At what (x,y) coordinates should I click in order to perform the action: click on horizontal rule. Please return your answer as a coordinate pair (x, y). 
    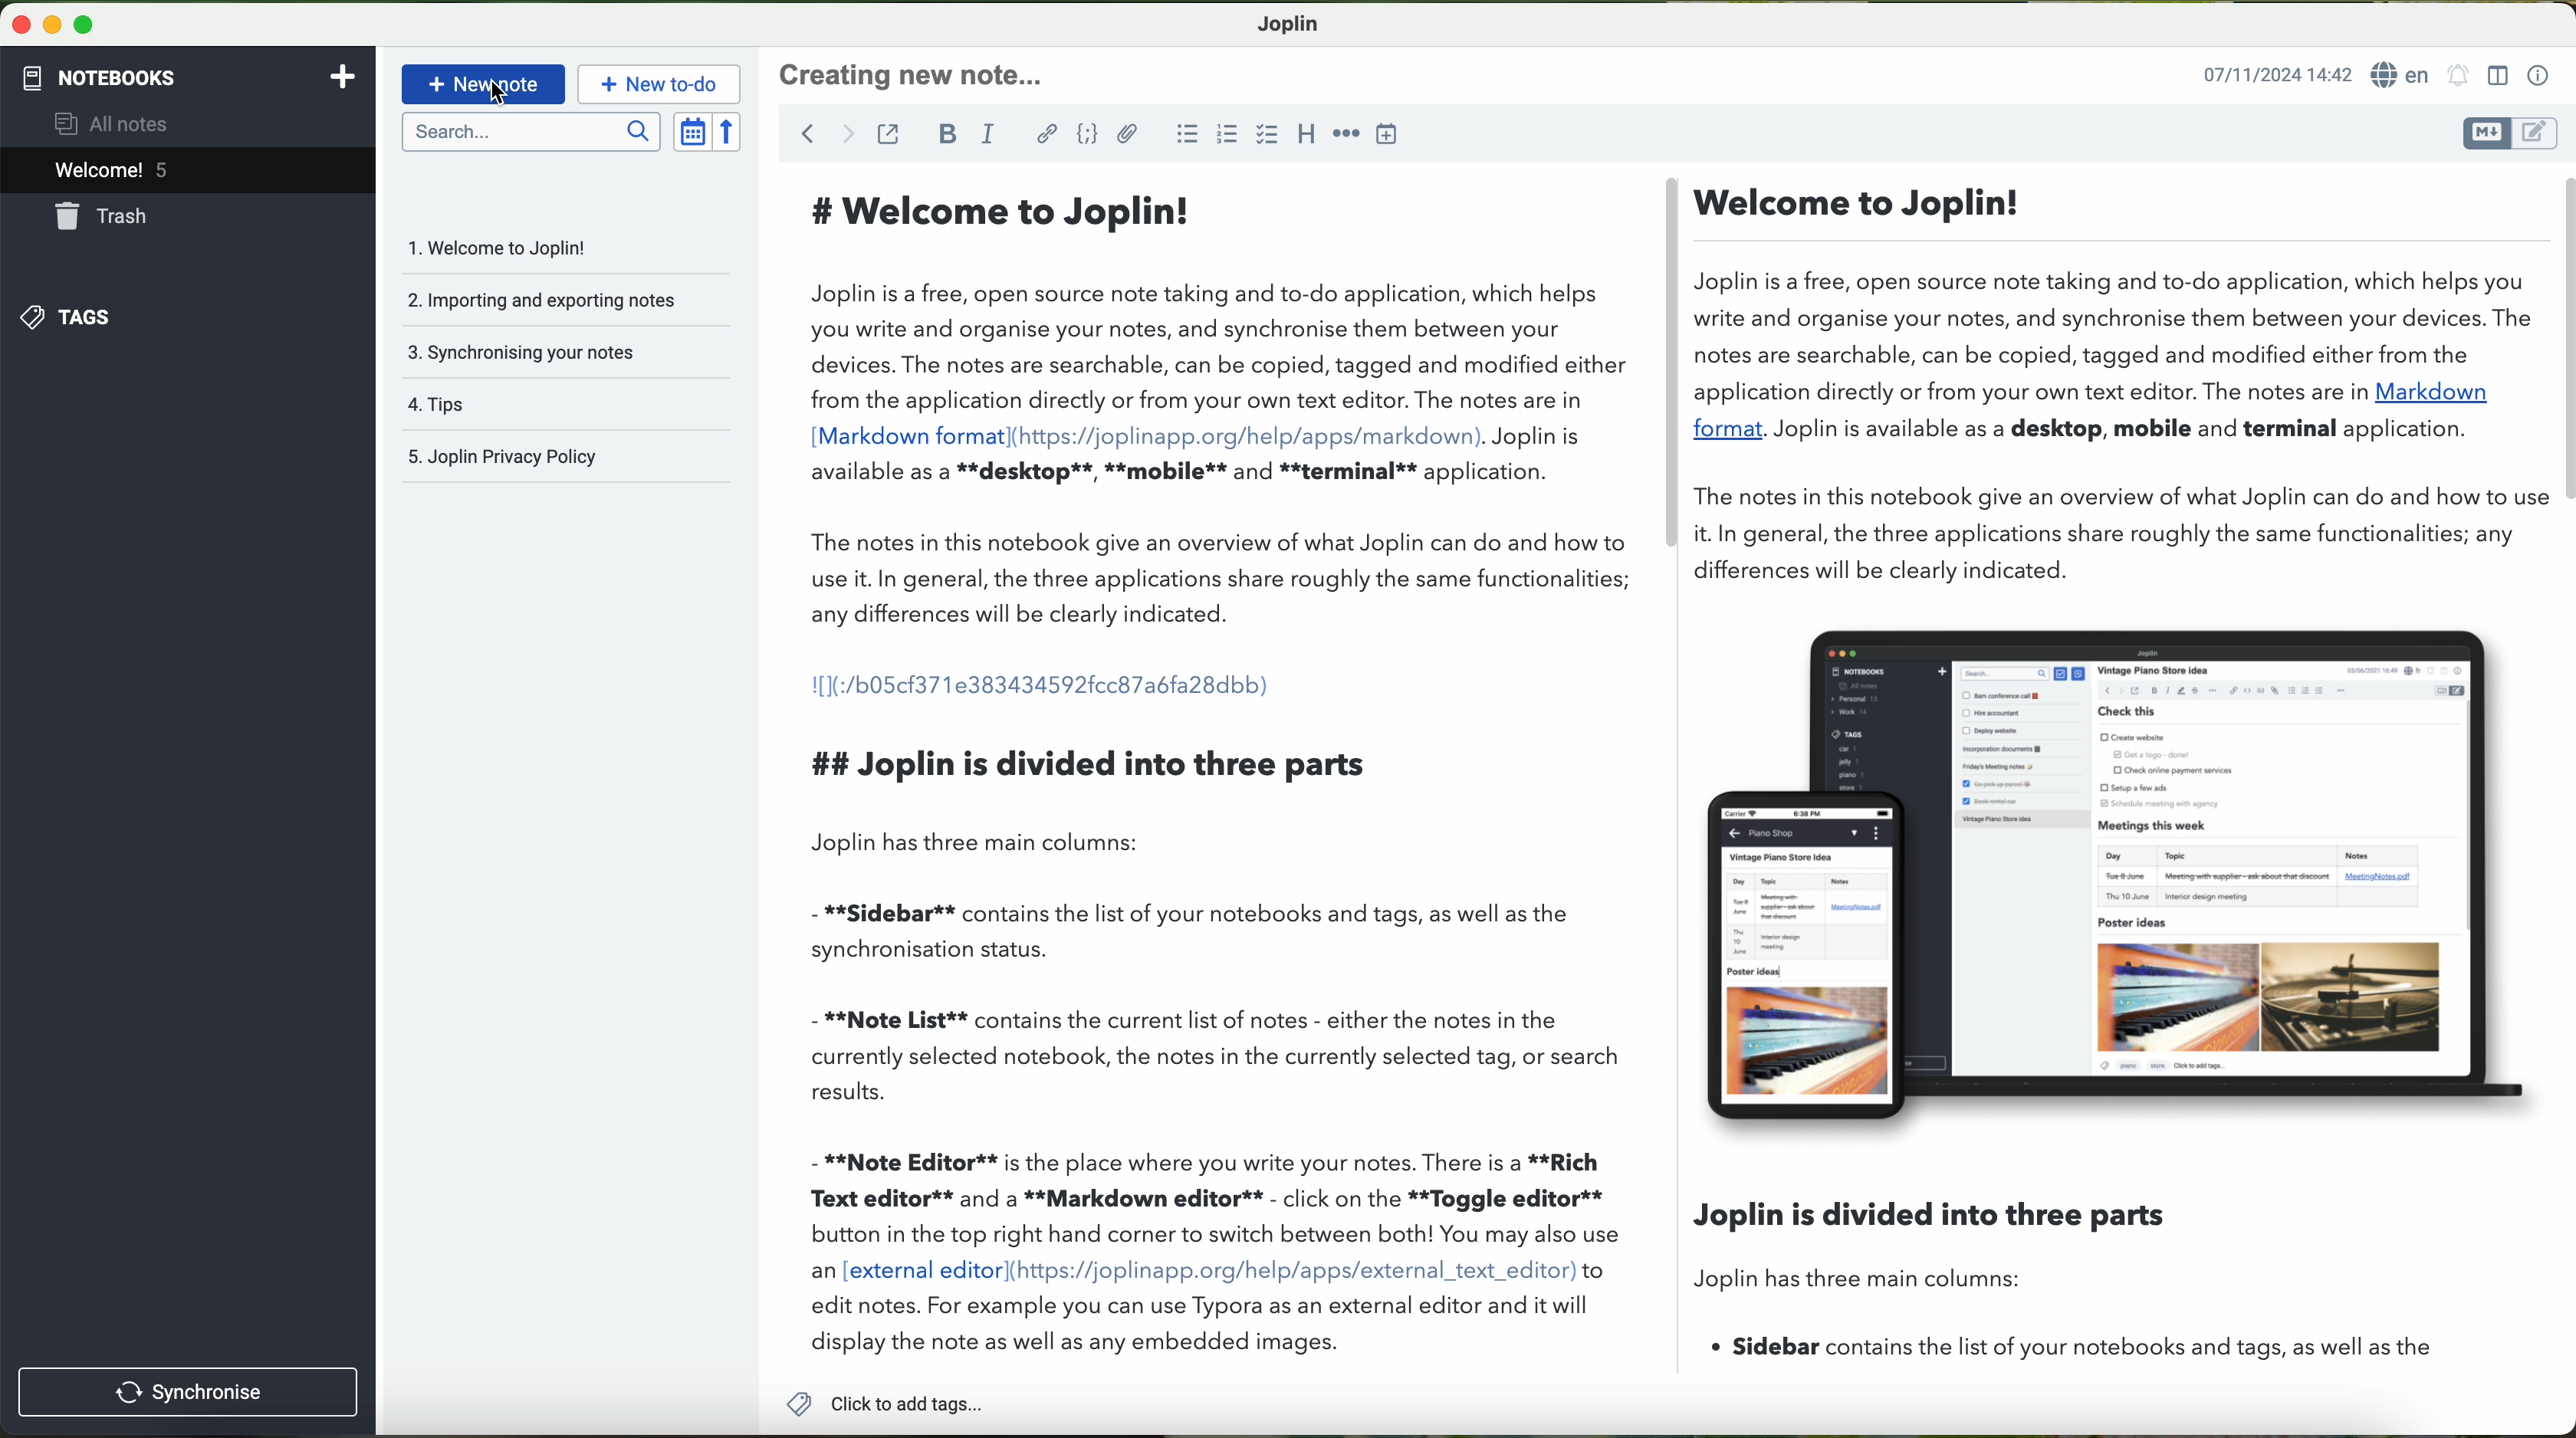
    Looking at the image, I should click on (1347, 134).